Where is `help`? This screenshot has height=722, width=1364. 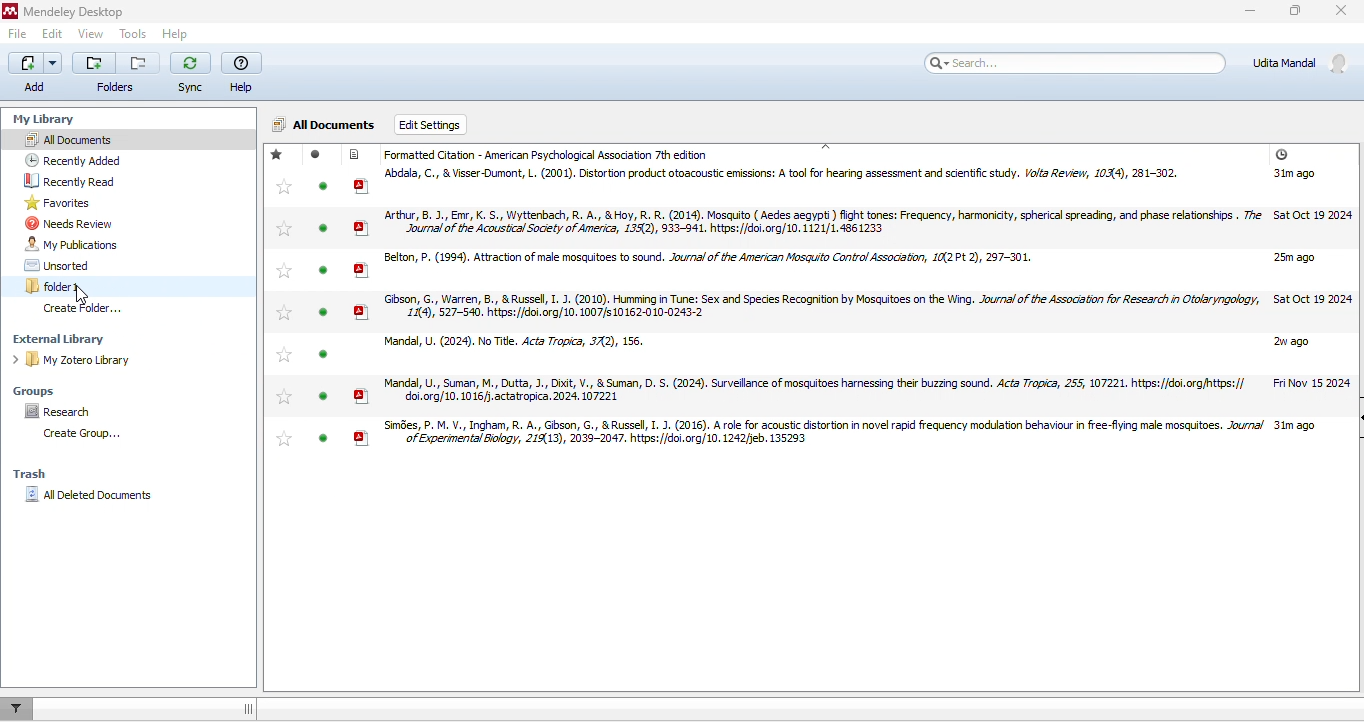 help is located at coordinates (242, 73).